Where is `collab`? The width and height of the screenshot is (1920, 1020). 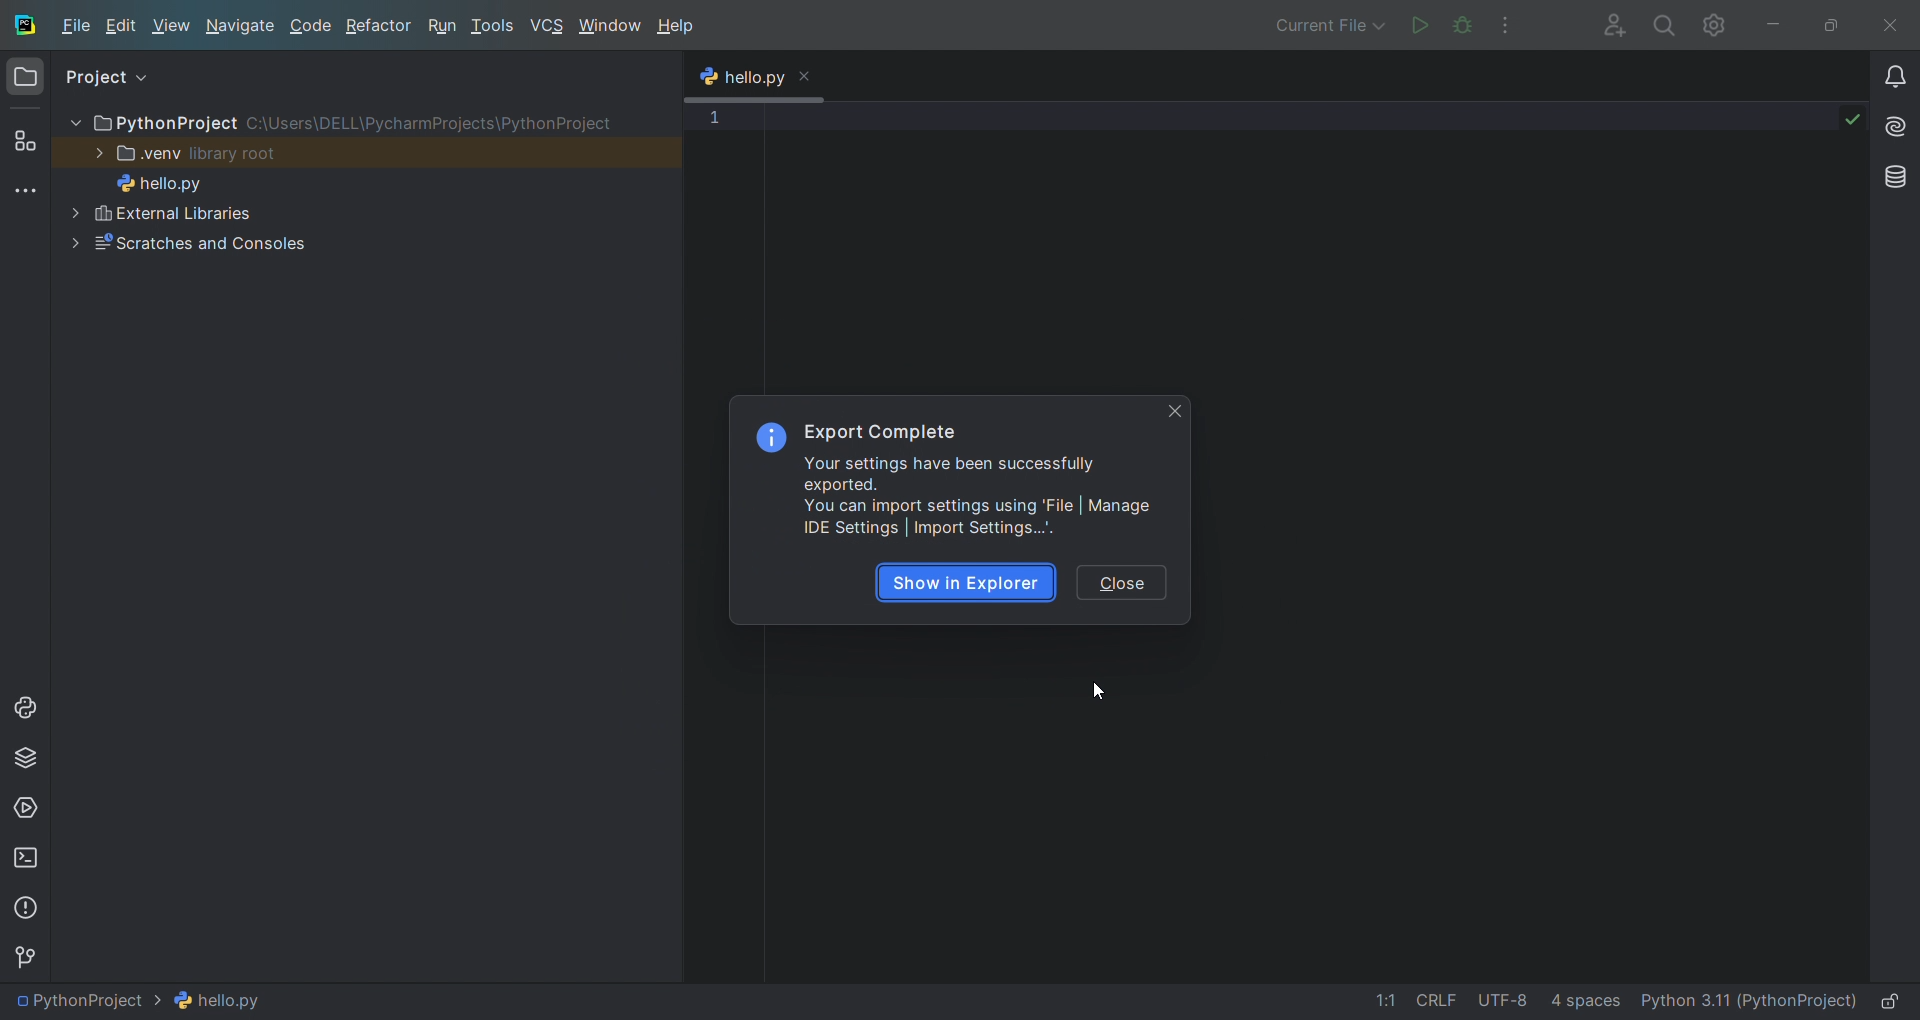 collab is located at coordinates (1606, 24).